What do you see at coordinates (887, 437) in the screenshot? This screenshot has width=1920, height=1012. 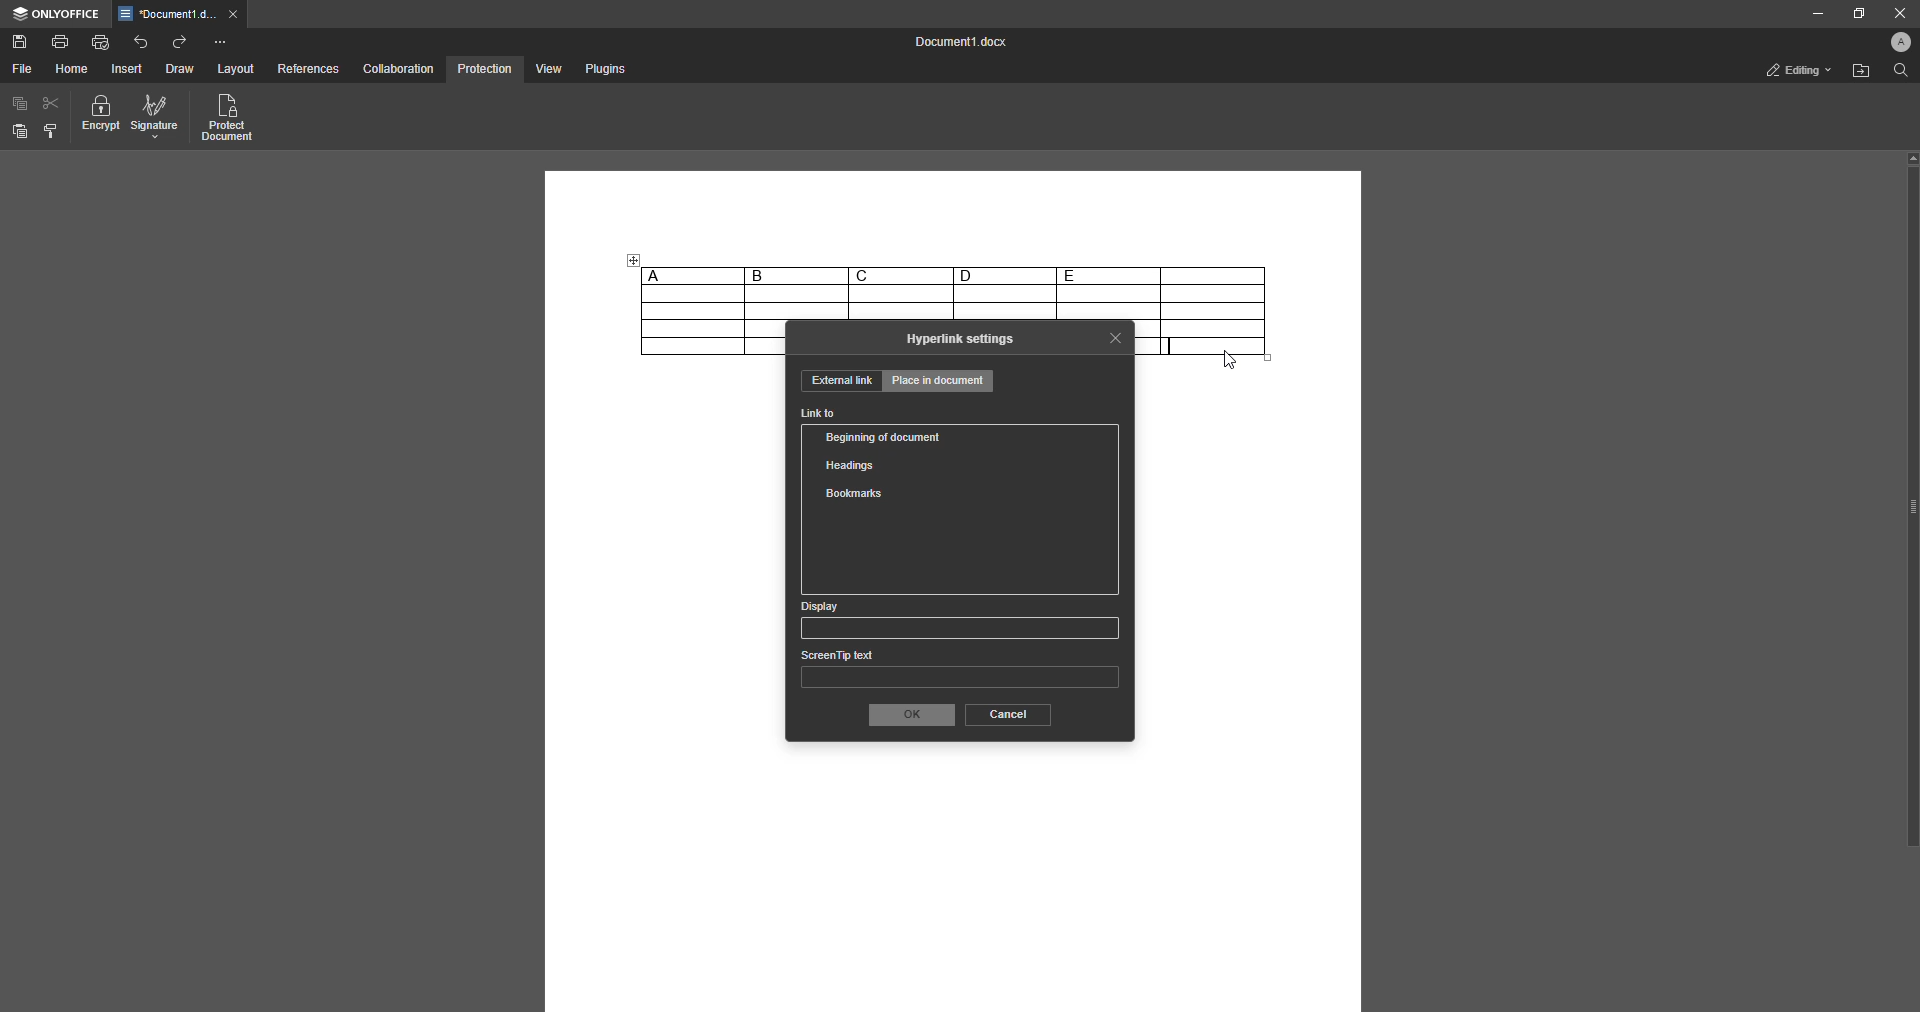 I see `Beginning of document` at bounding box center [887, 437].